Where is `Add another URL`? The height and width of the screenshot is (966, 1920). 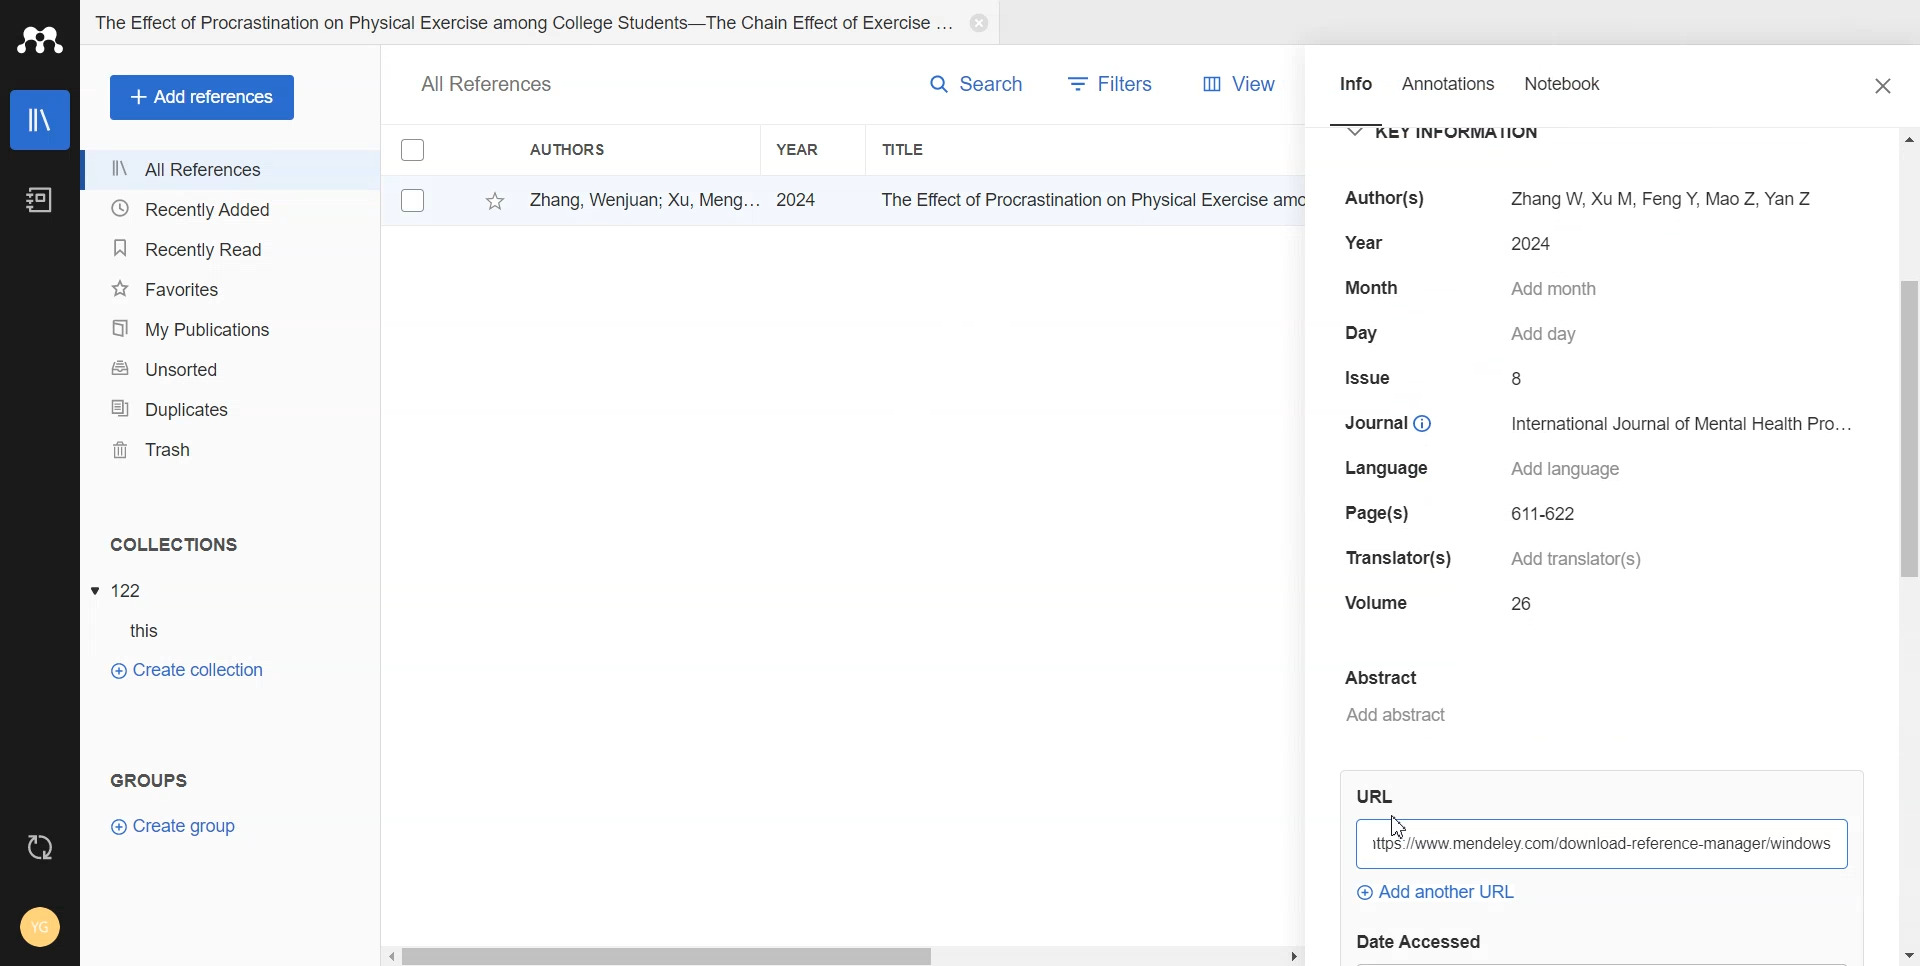 Add another URL is located at coordinates (1434, 893).